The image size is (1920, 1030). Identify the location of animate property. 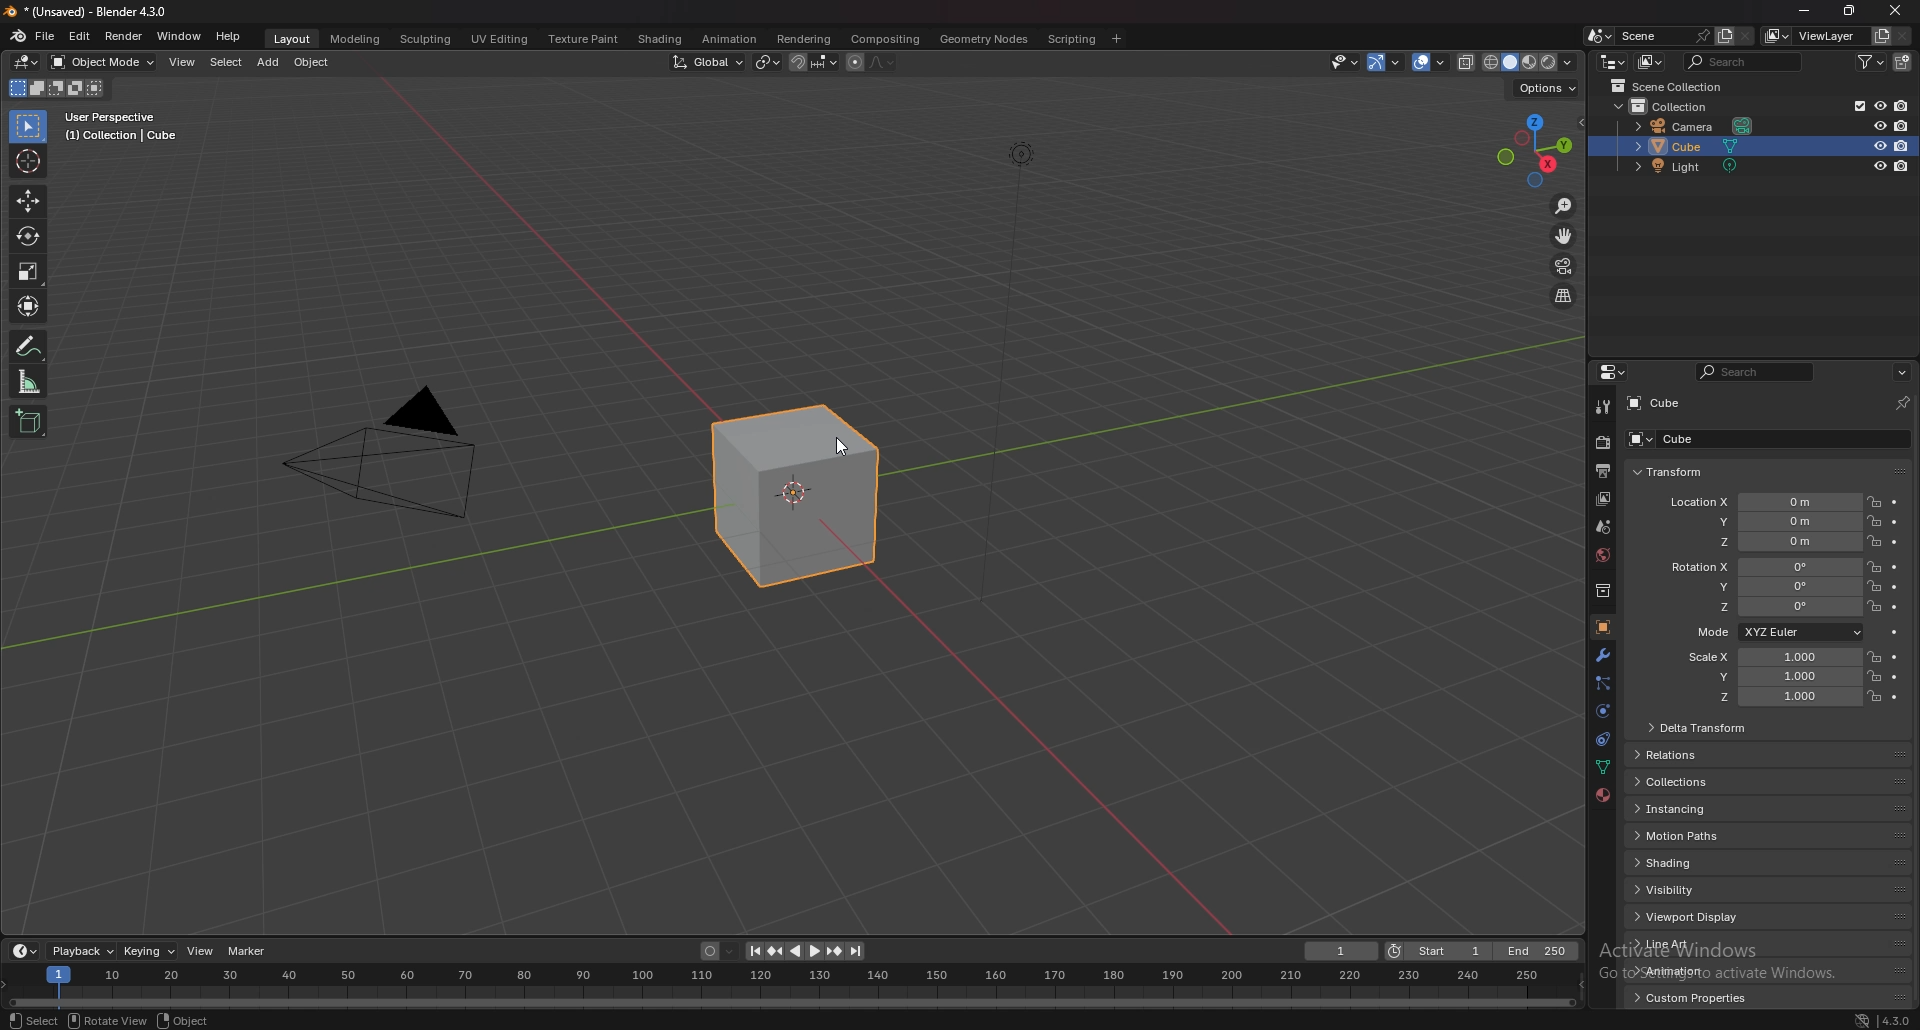
(1896, 568).